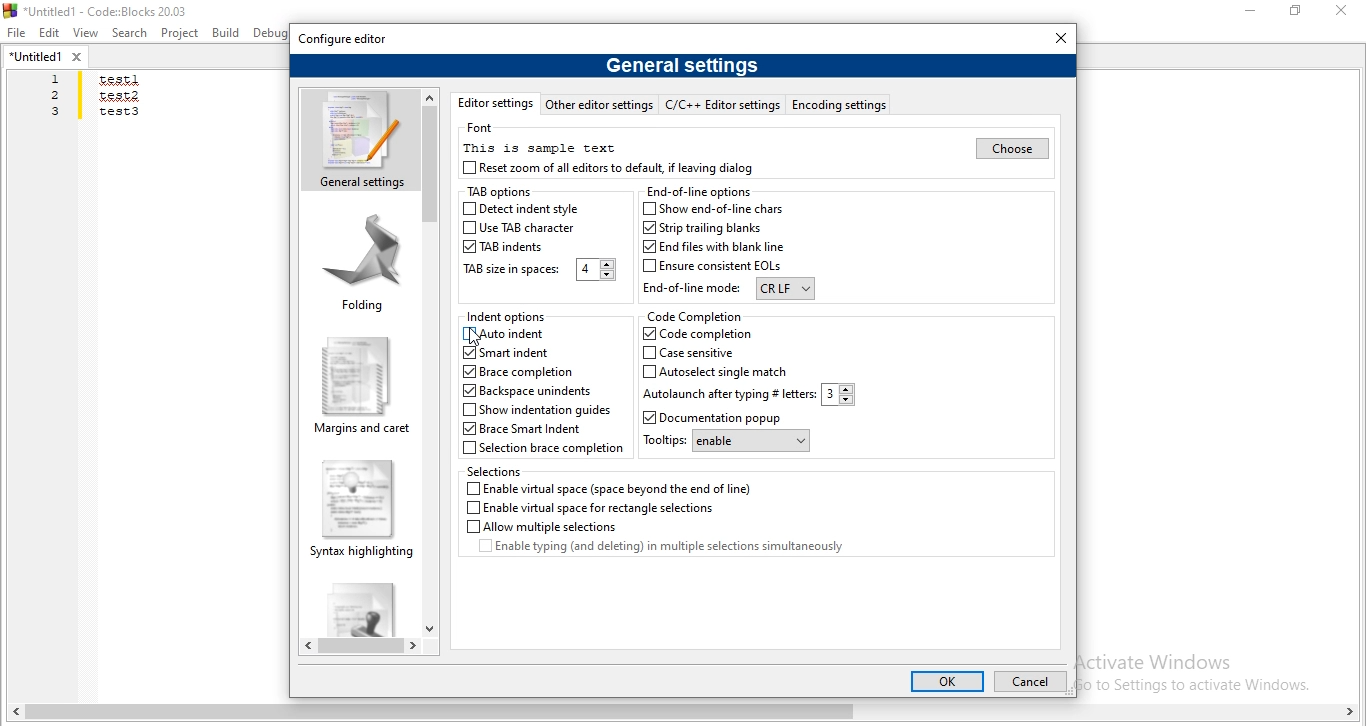 Image resolution: width=1366 pixels, height=726 pixels. What do you see at coordinates (1339, 11) in the screenshot?
I see `Close` at bounding box center [1339, 11].